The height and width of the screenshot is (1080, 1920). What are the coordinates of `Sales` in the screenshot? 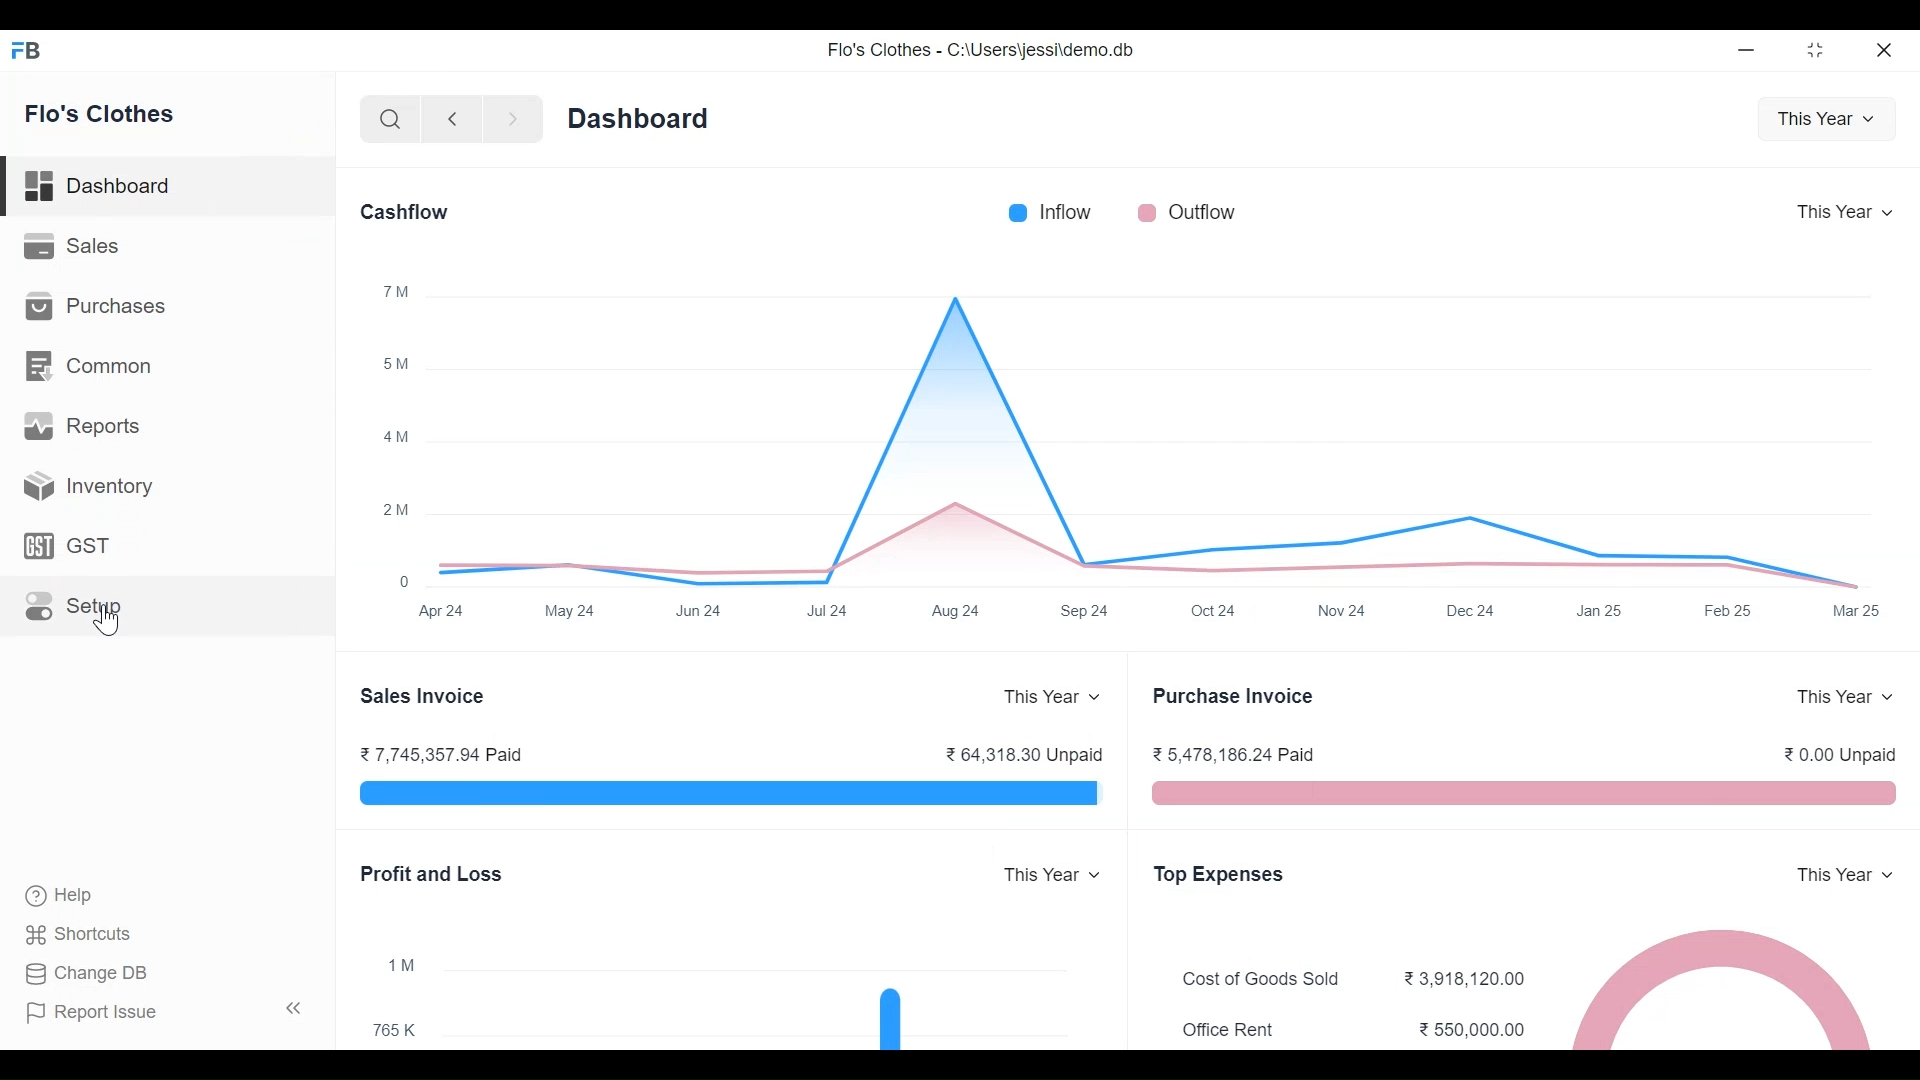 It's located at (74, 248).